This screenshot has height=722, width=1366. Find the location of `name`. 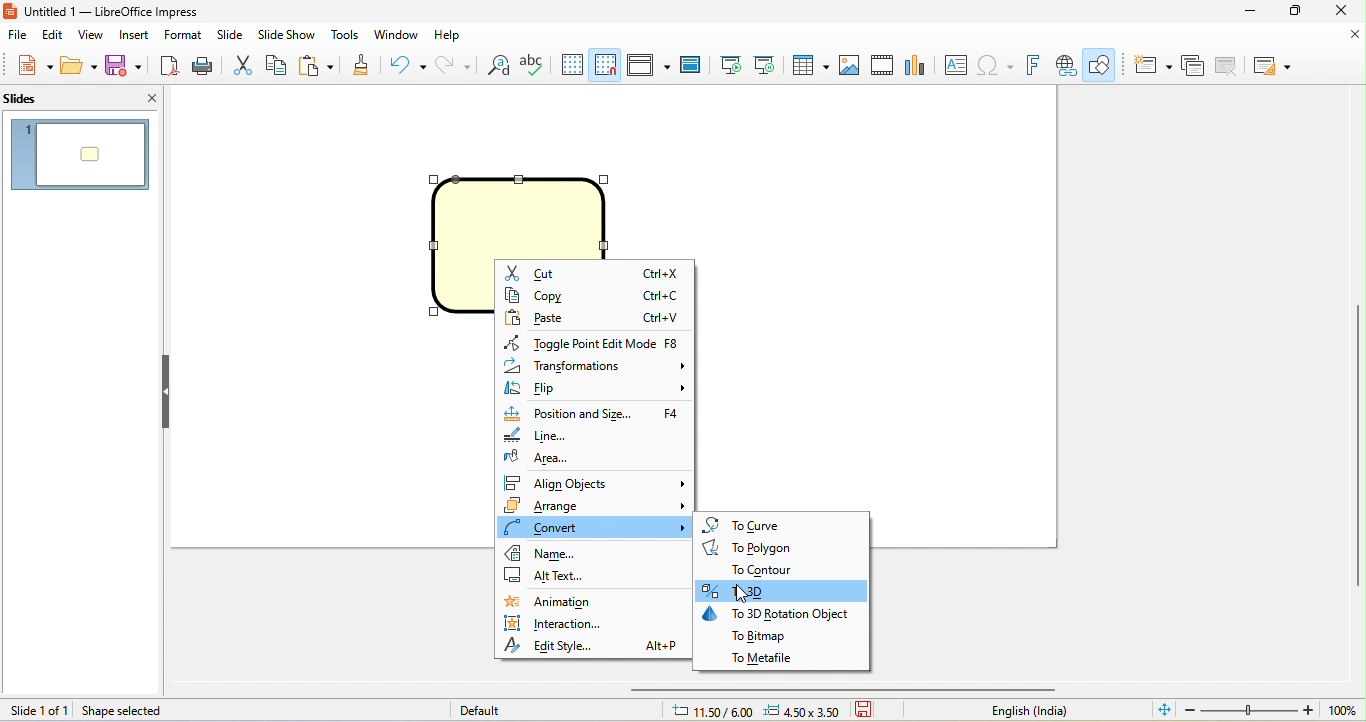

name is located at coordinates (559, 554).